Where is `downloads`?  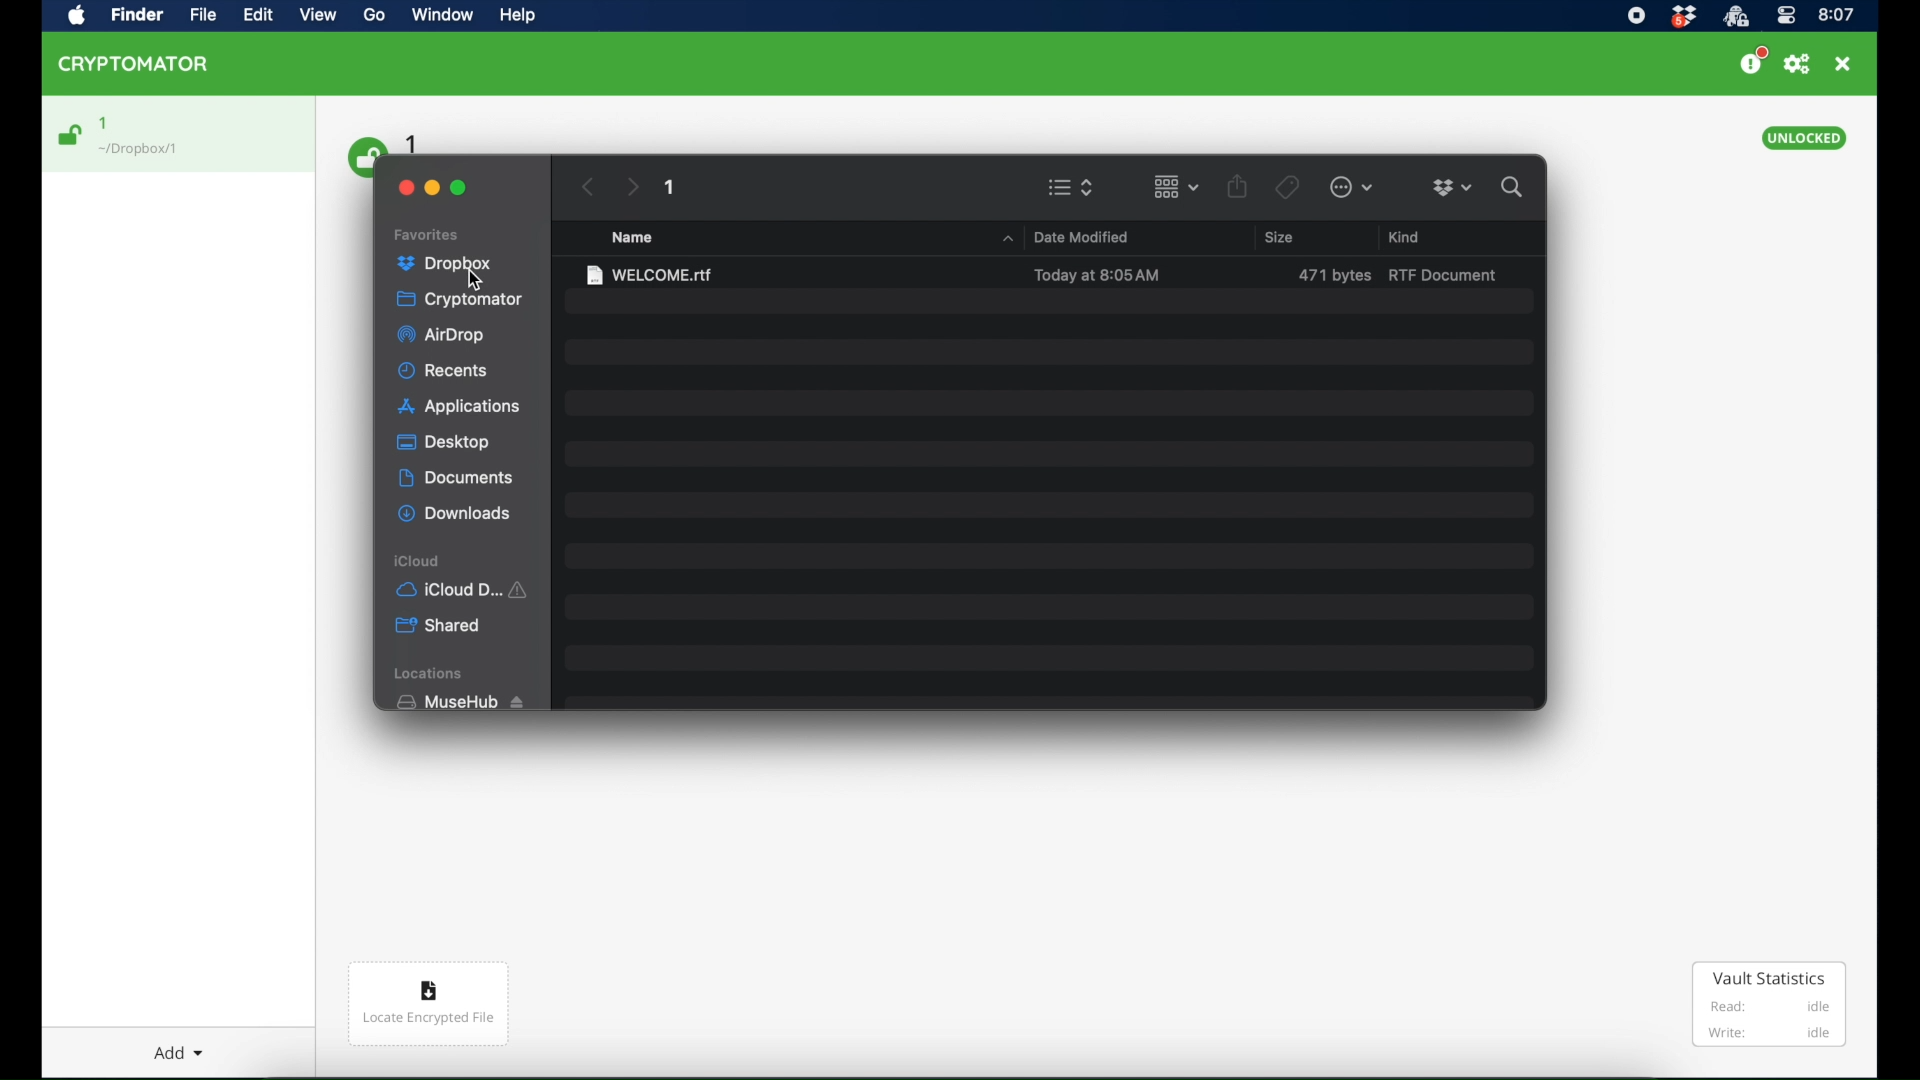
downloads is located at coordinates (454, 513).